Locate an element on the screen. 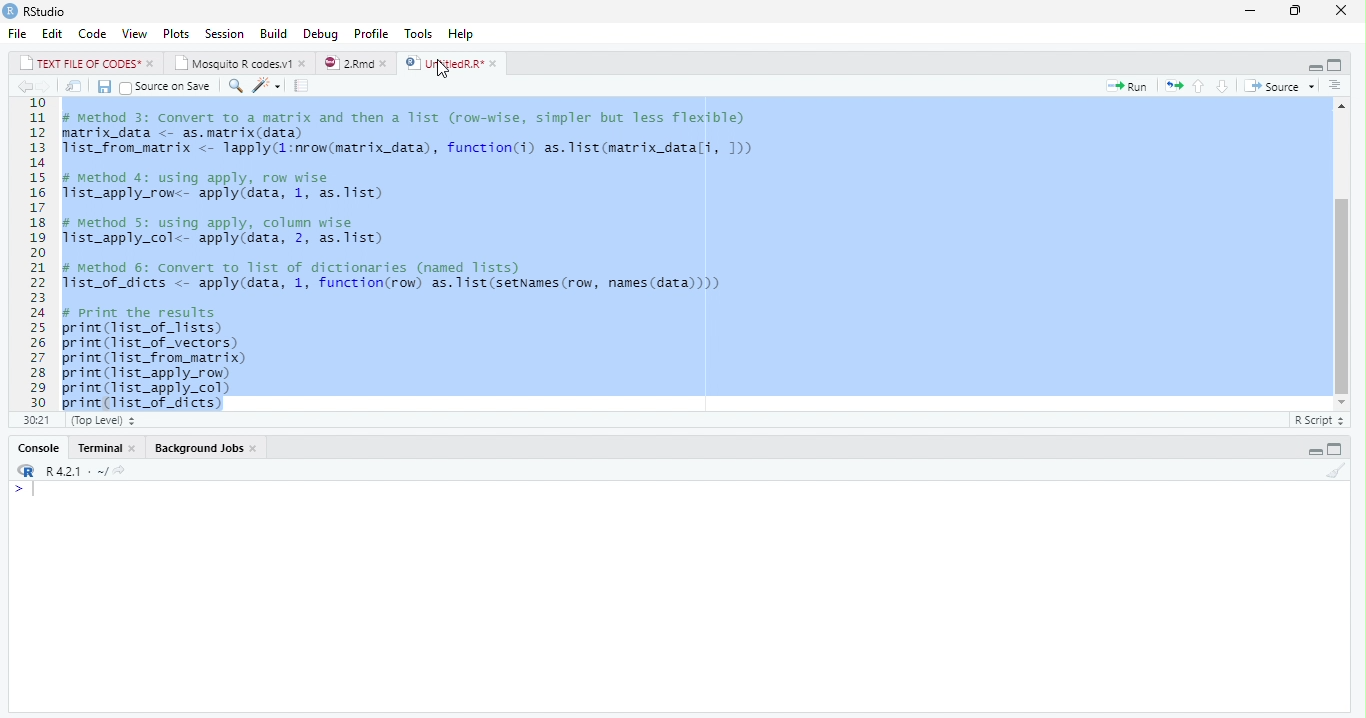 Image resolution: width=1366 pixels, height=718 pixels. Mosquito R codes.v1 is located at coordinates (239, 62).